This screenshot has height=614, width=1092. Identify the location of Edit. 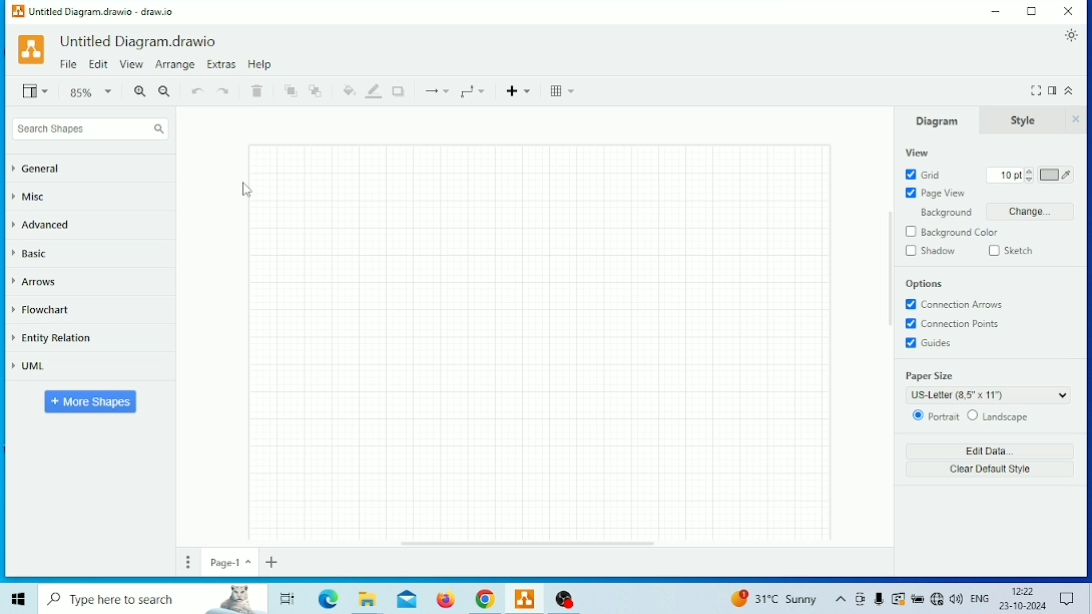
(99, 65).